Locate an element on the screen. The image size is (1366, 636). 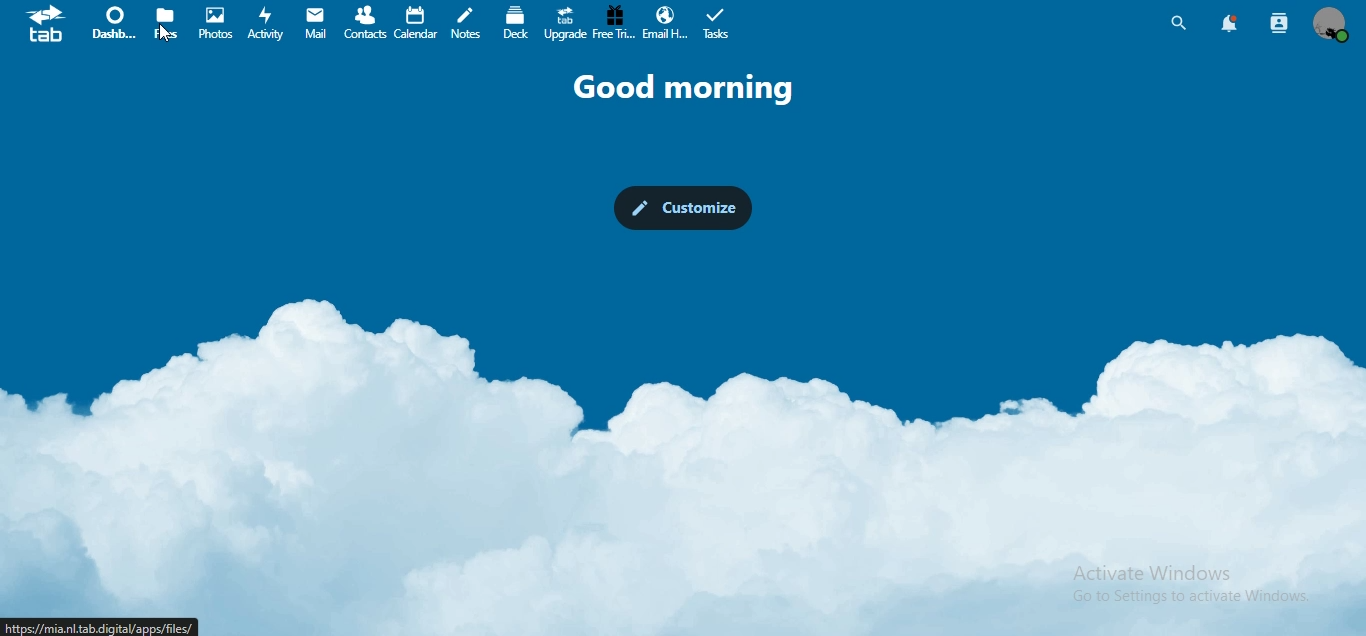
files is located at coordinates (168, 22).